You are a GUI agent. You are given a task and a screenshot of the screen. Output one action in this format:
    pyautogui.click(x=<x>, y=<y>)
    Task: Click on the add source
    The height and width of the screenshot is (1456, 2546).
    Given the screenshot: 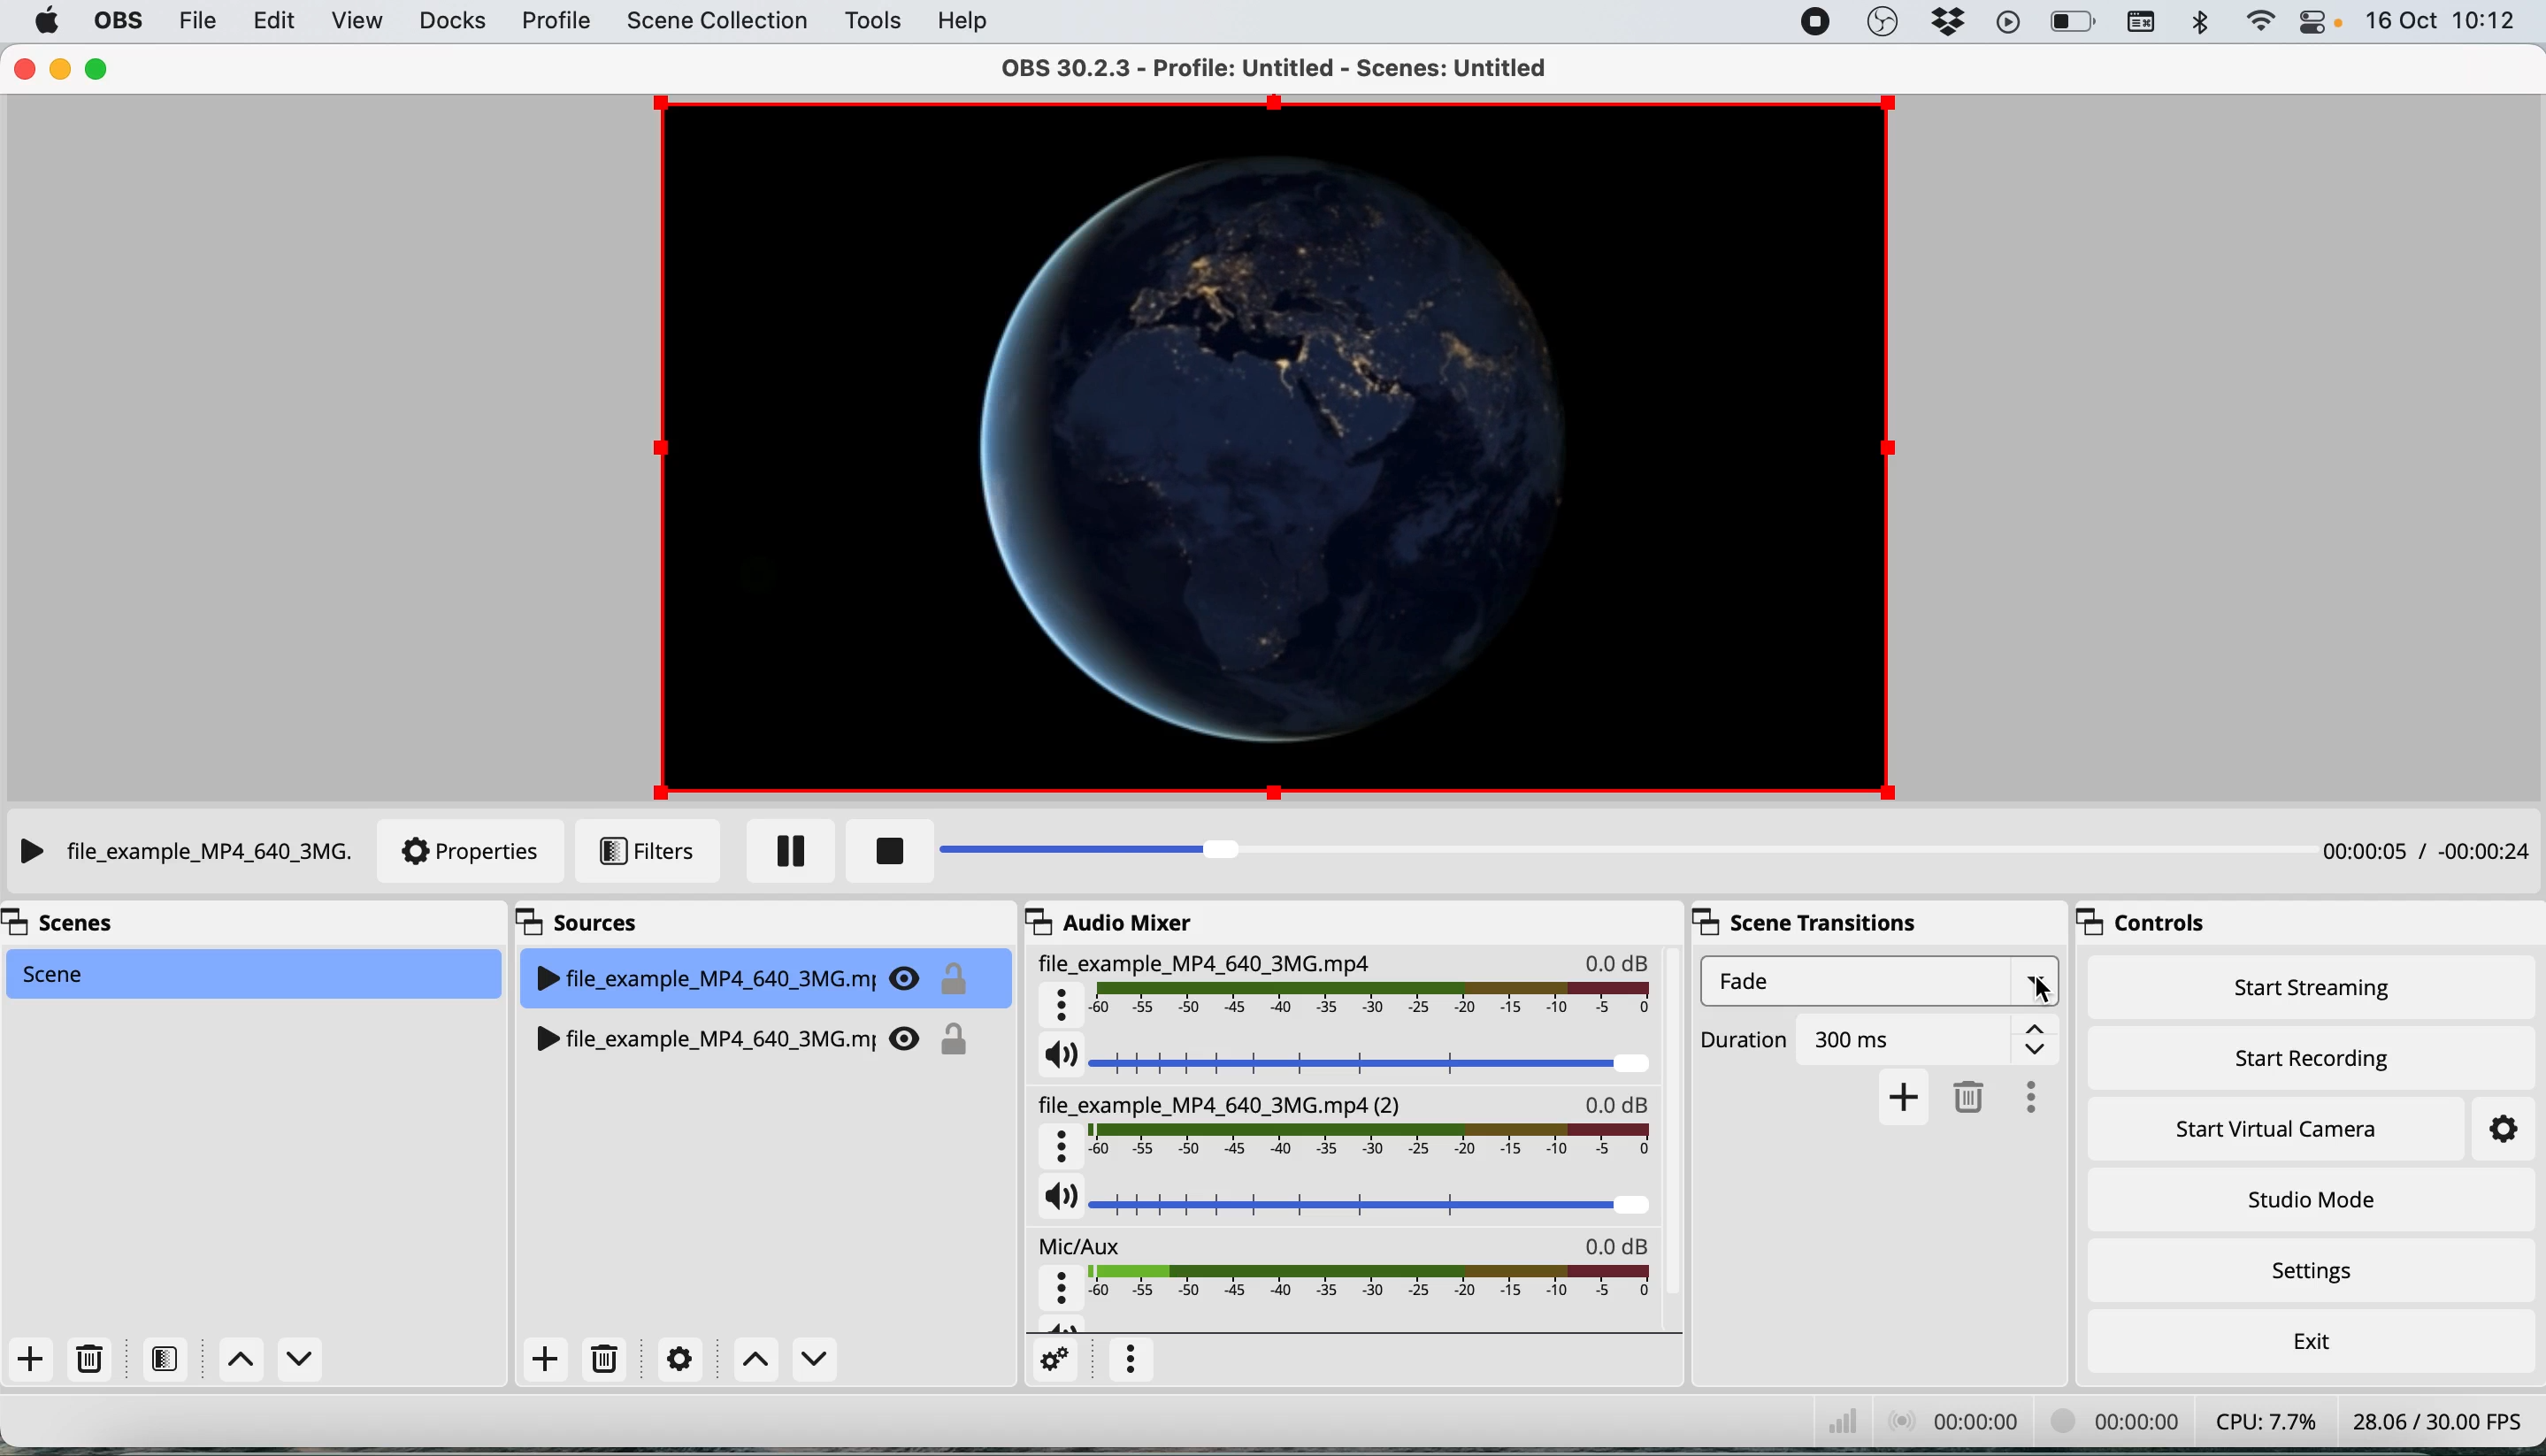 What is the action you would take?
    pyautogui.click(x=542, y=1357)
    